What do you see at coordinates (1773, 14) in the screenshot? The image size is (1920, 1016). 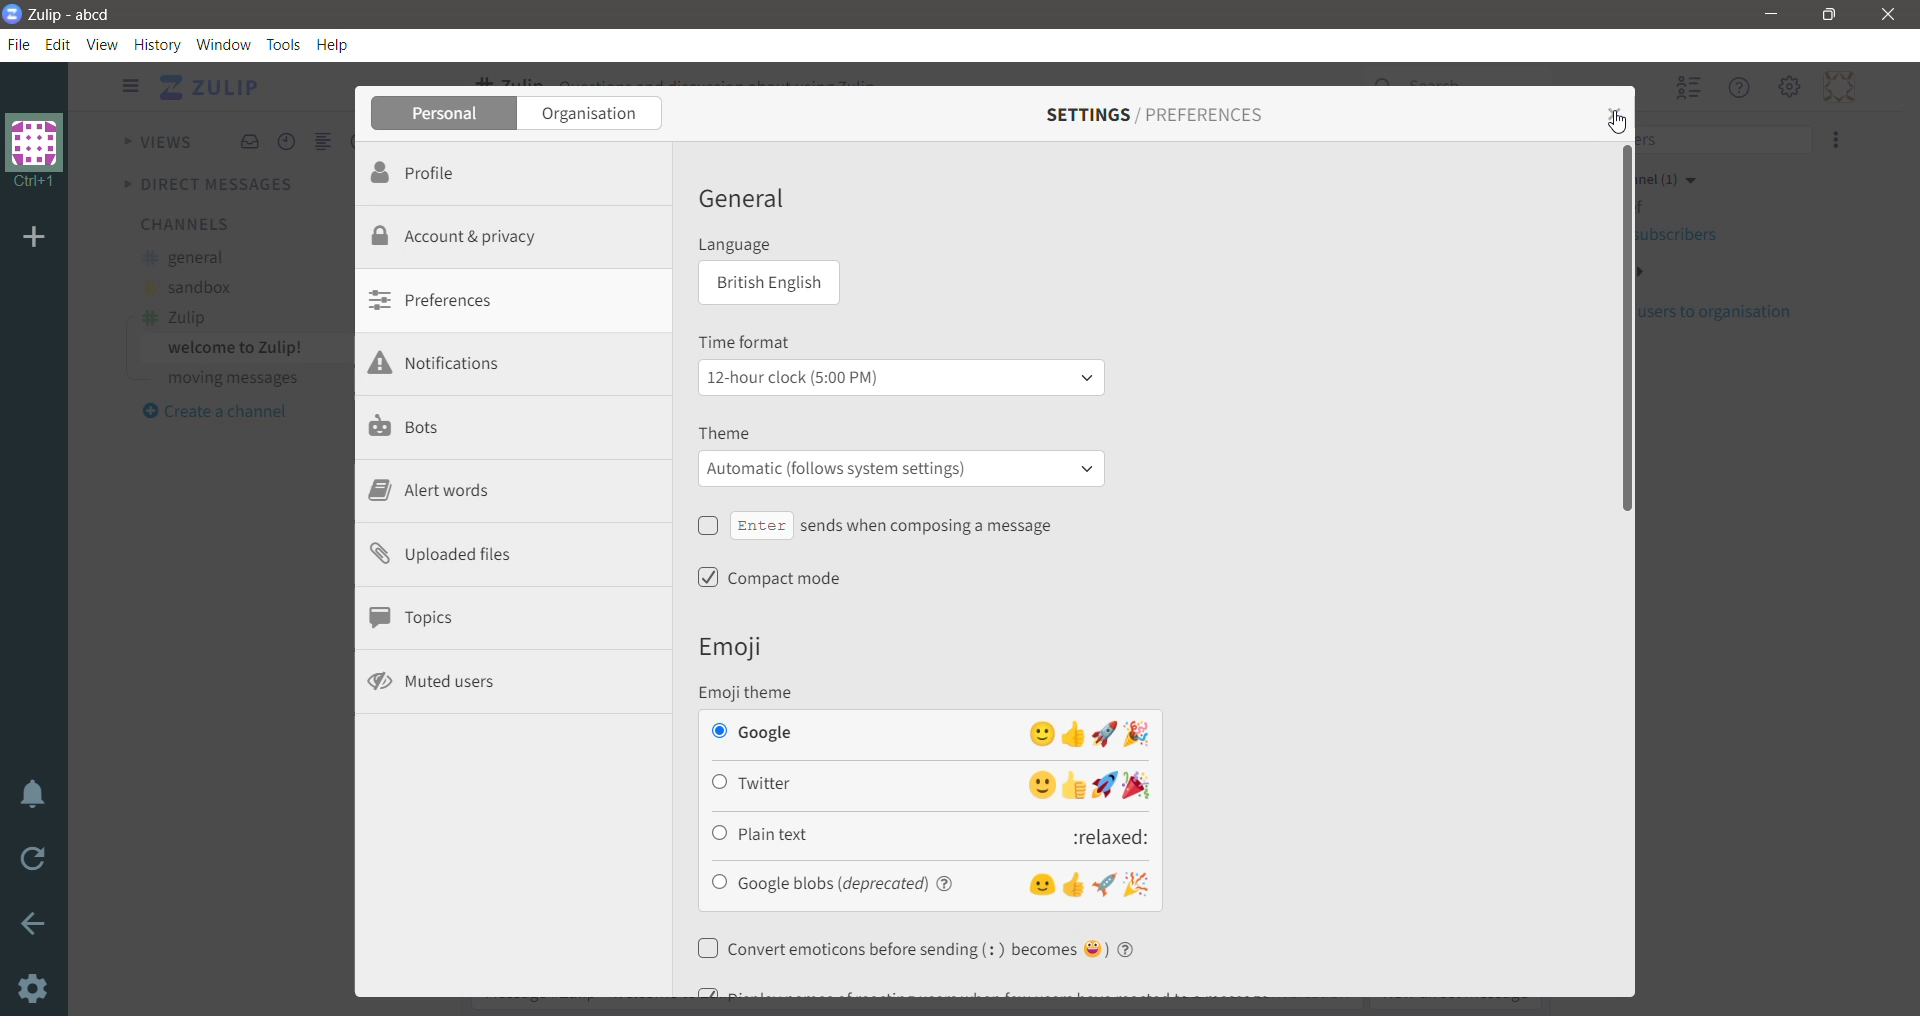 I see `Minimize` at bounding box center [1773, 14].